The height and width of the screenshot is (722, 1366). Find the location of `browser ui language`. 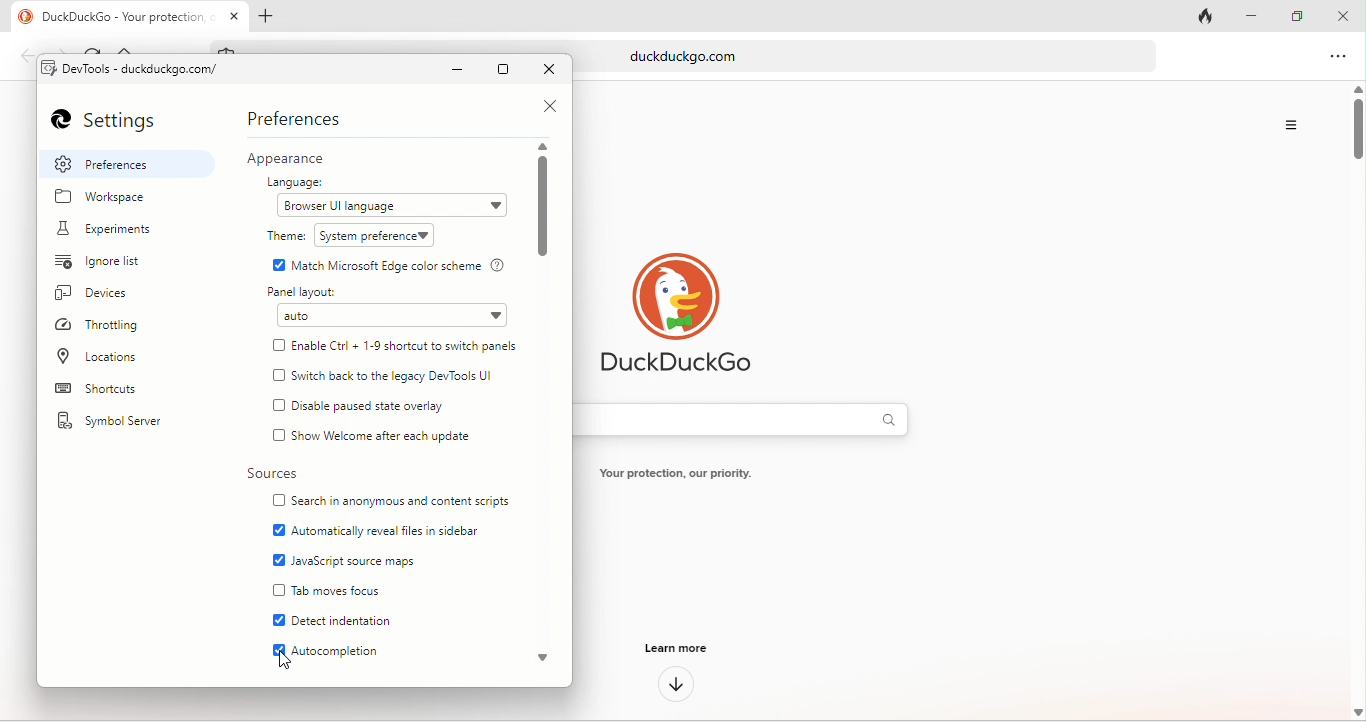

browser ui language is located at coordinates (389, 207).